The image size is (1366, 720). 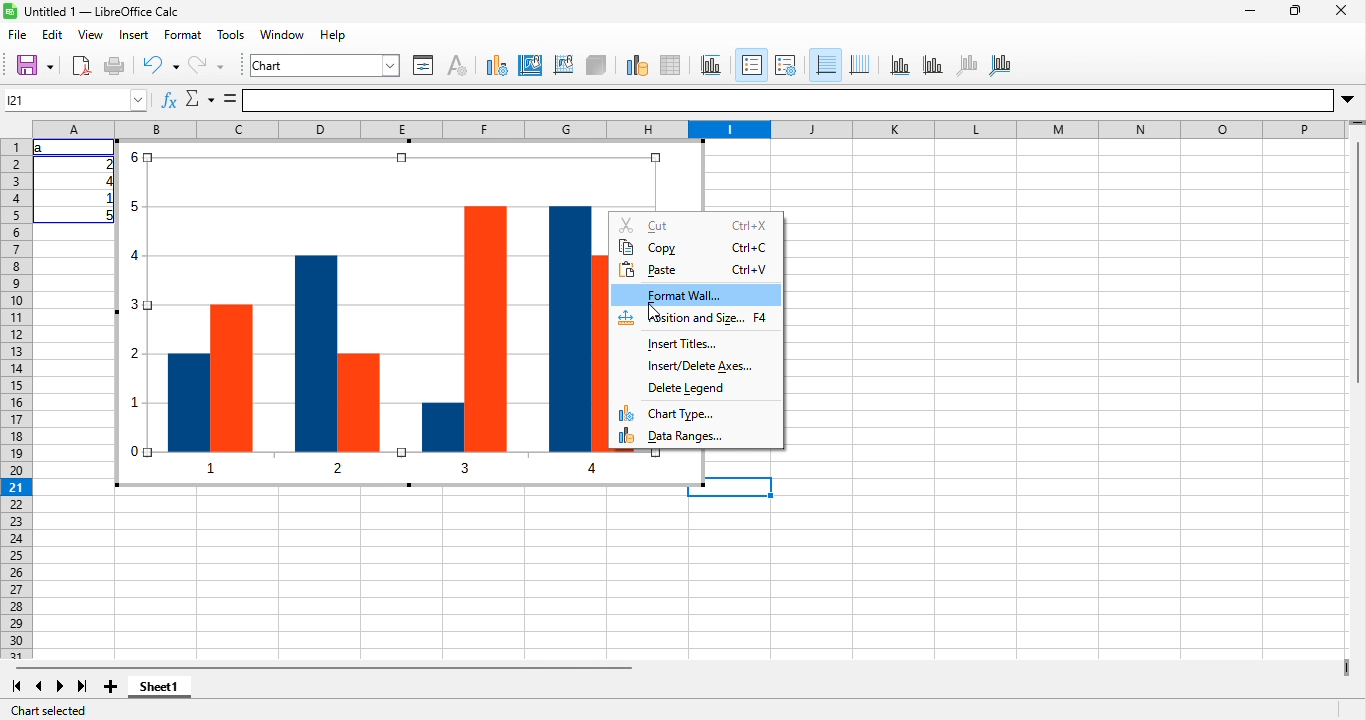 I want to click on tools, so click(x=230, y=34).